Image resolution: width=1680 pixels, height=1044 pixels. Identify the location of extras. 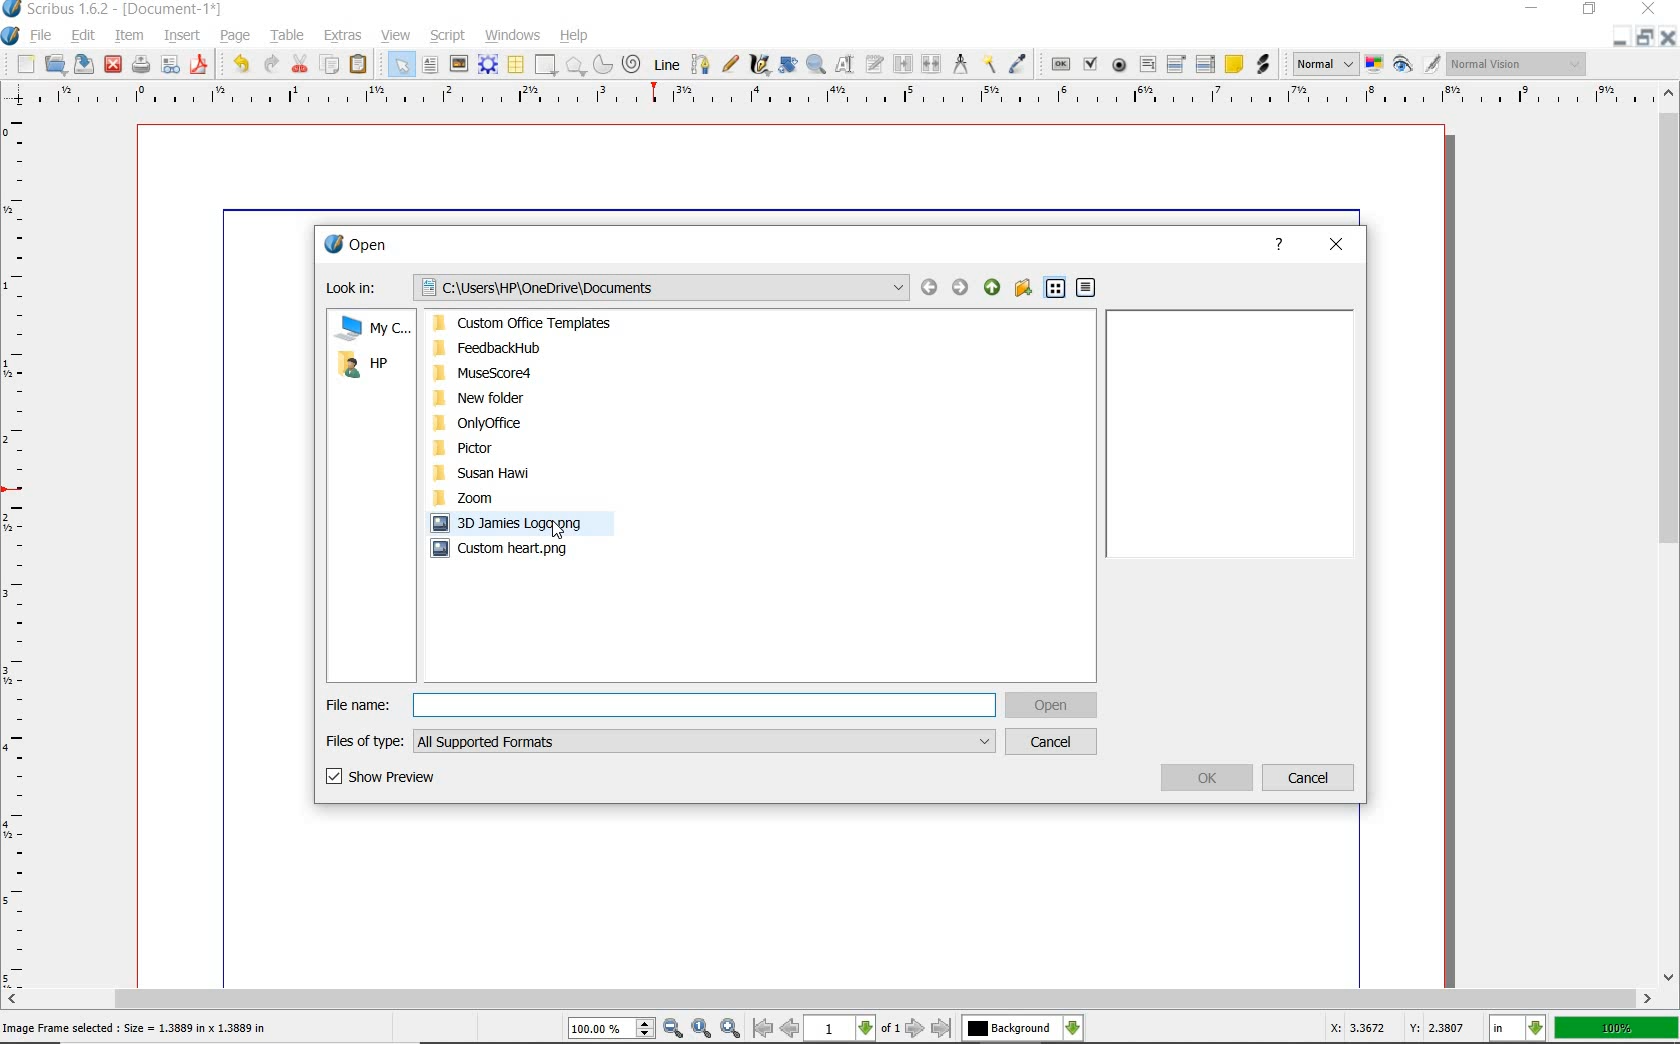
(343, 35).